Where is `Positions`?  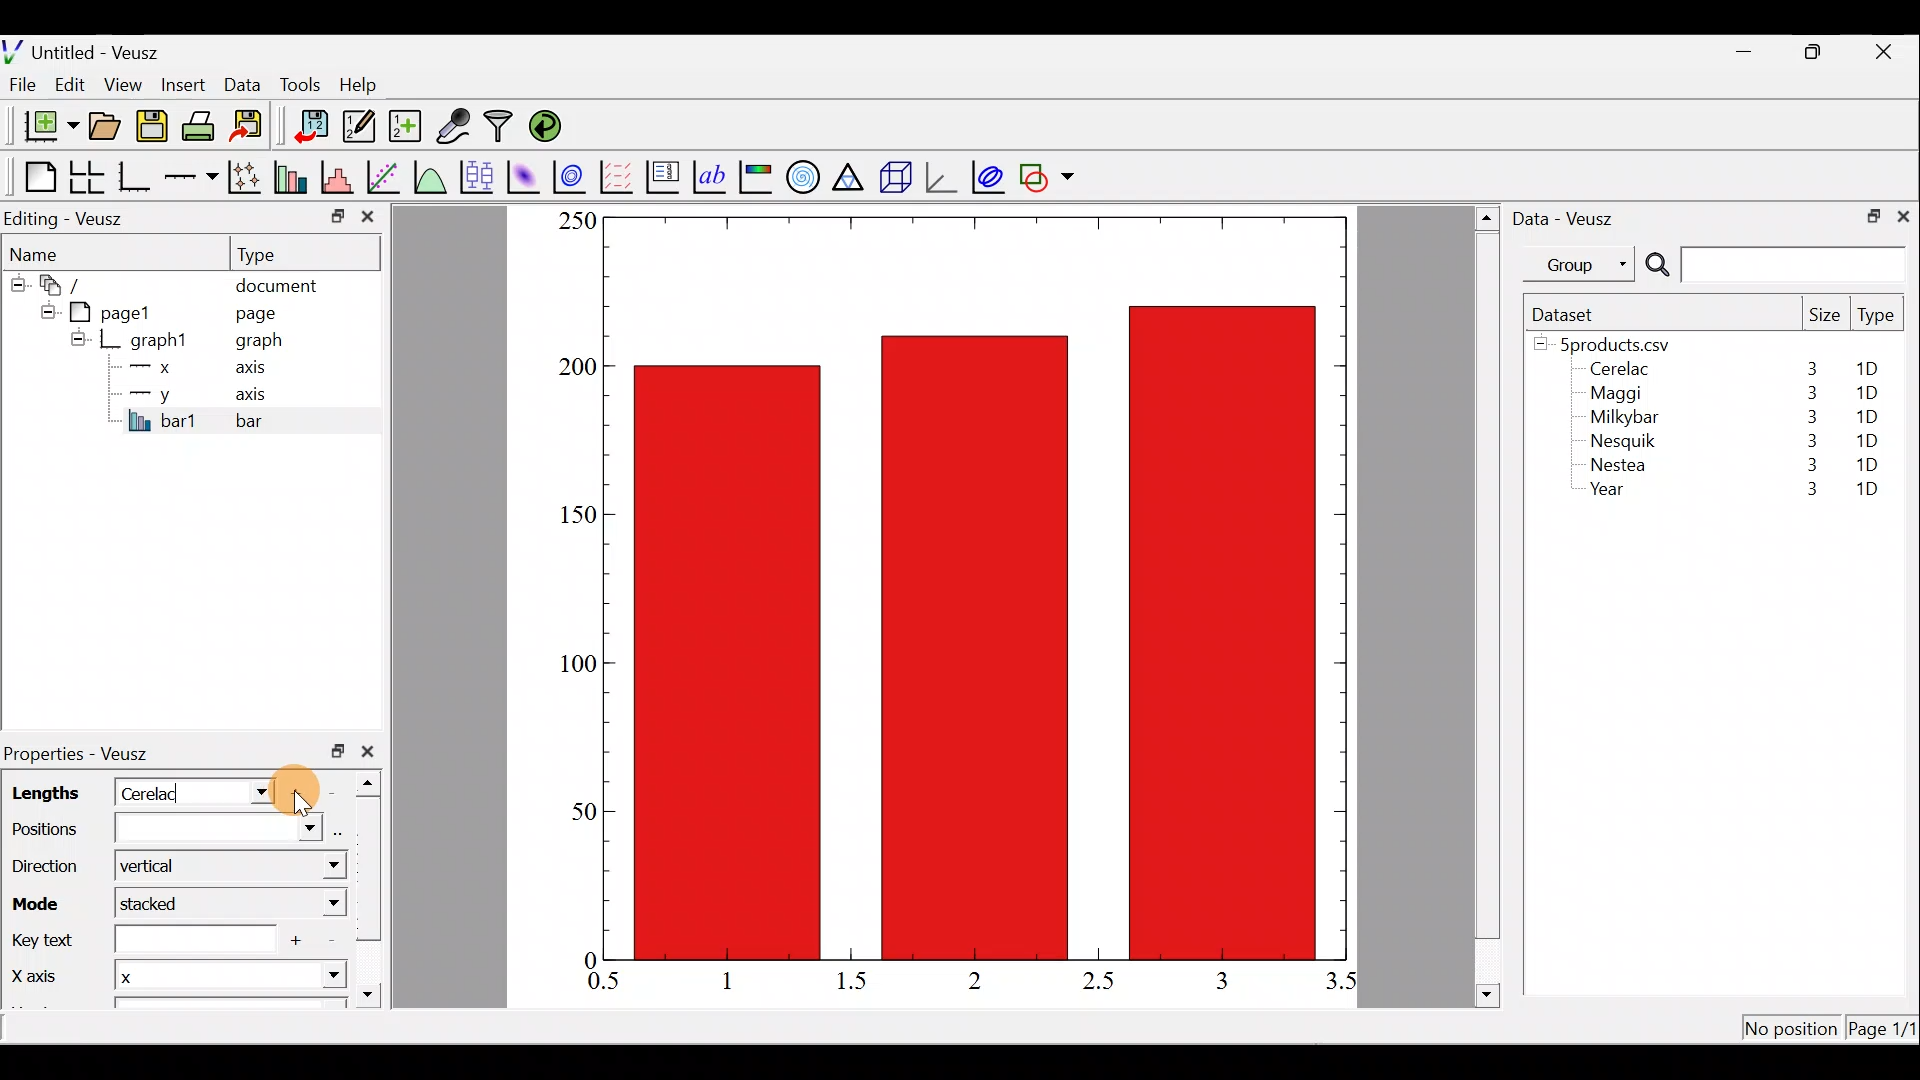 Positions is located at coordinates (162, 832).